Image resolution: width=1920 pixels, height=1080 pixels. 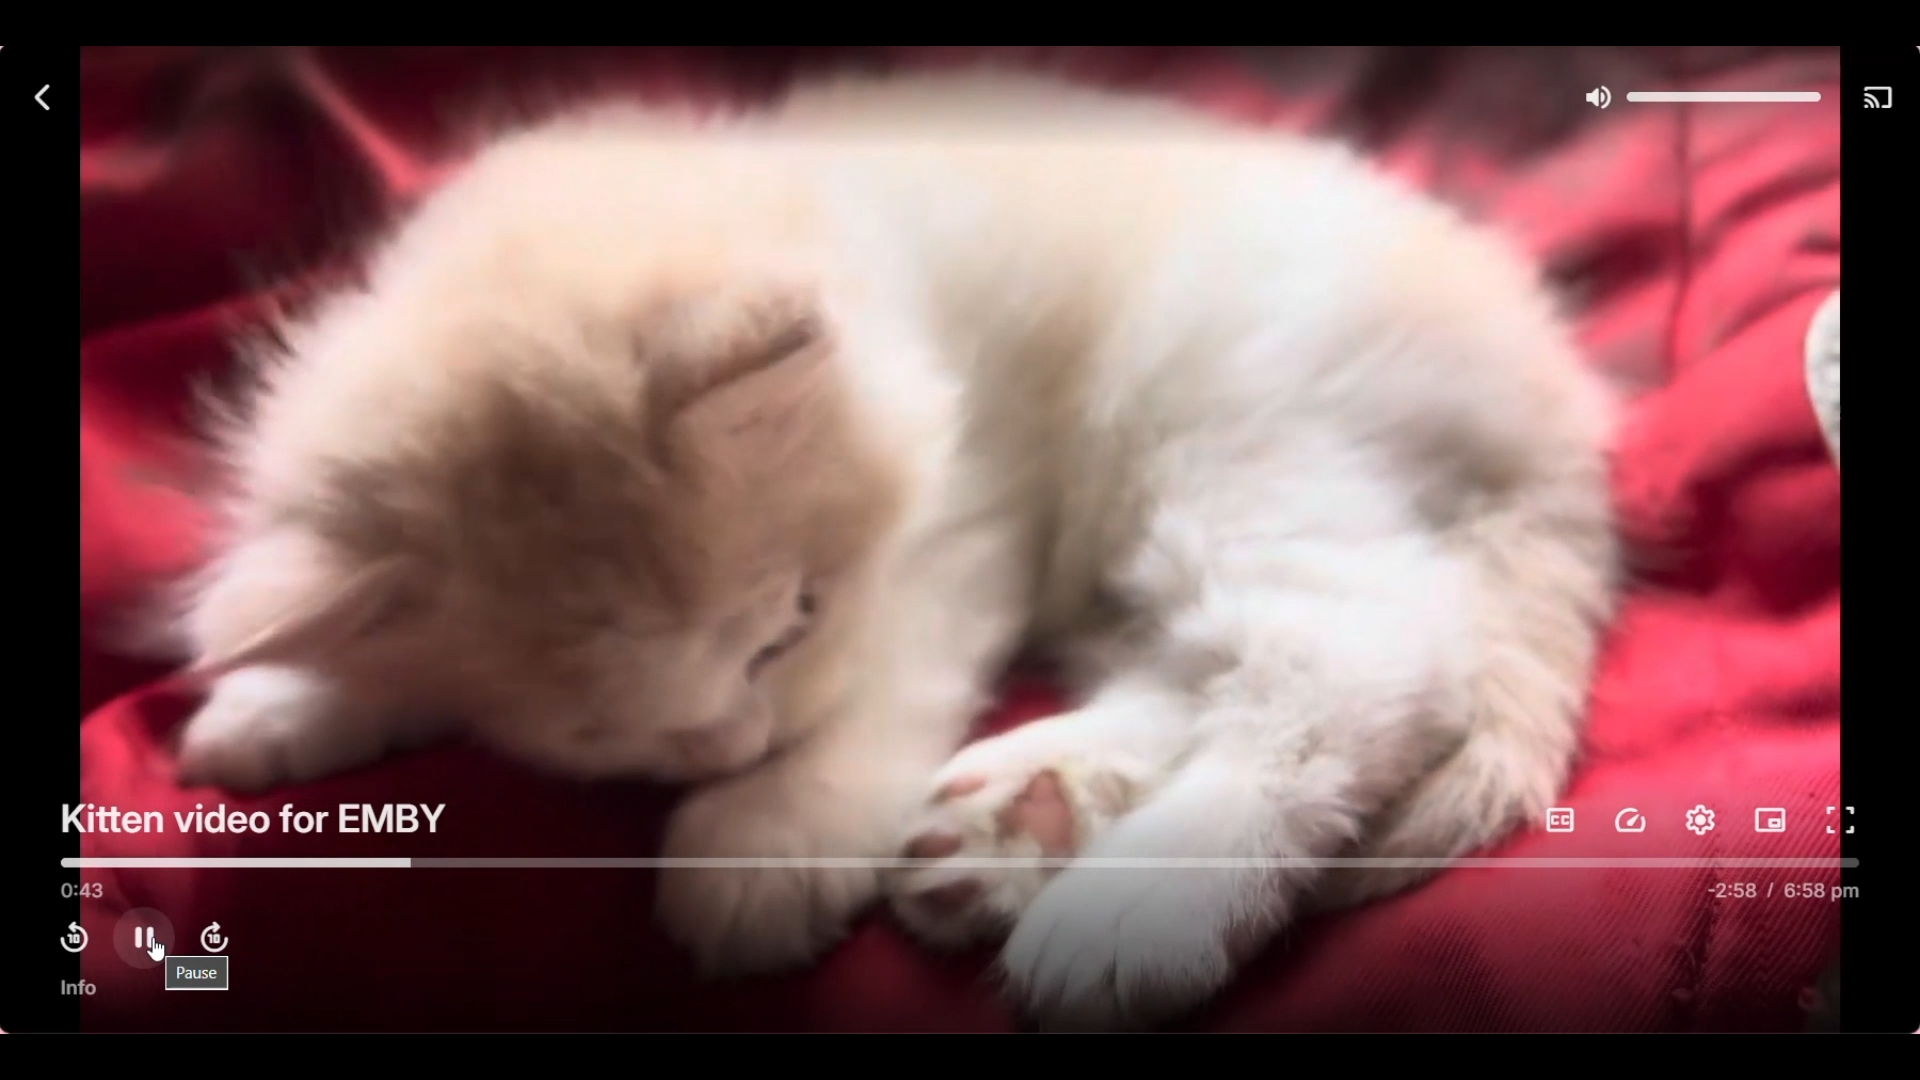 I want to click on Settings, so click(x=1701, y=820).